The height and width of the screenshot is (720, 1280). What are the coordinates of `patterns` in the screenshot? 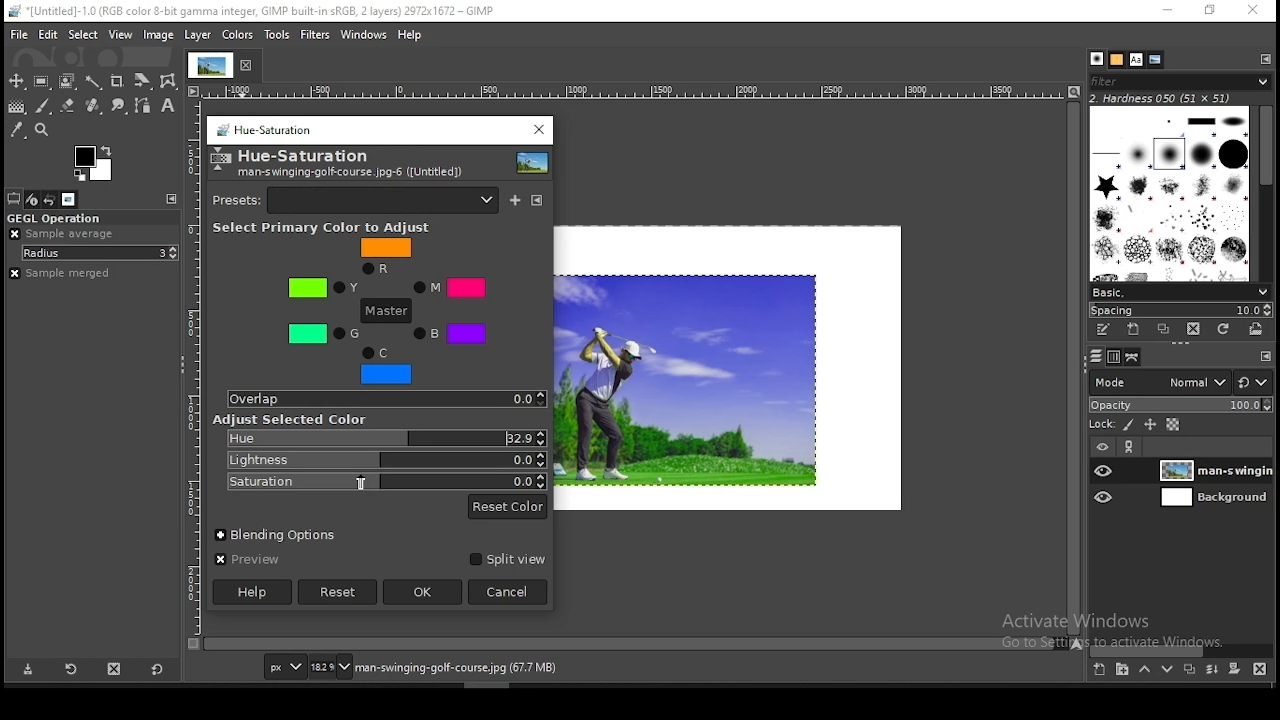 It's located at (1117, 61).